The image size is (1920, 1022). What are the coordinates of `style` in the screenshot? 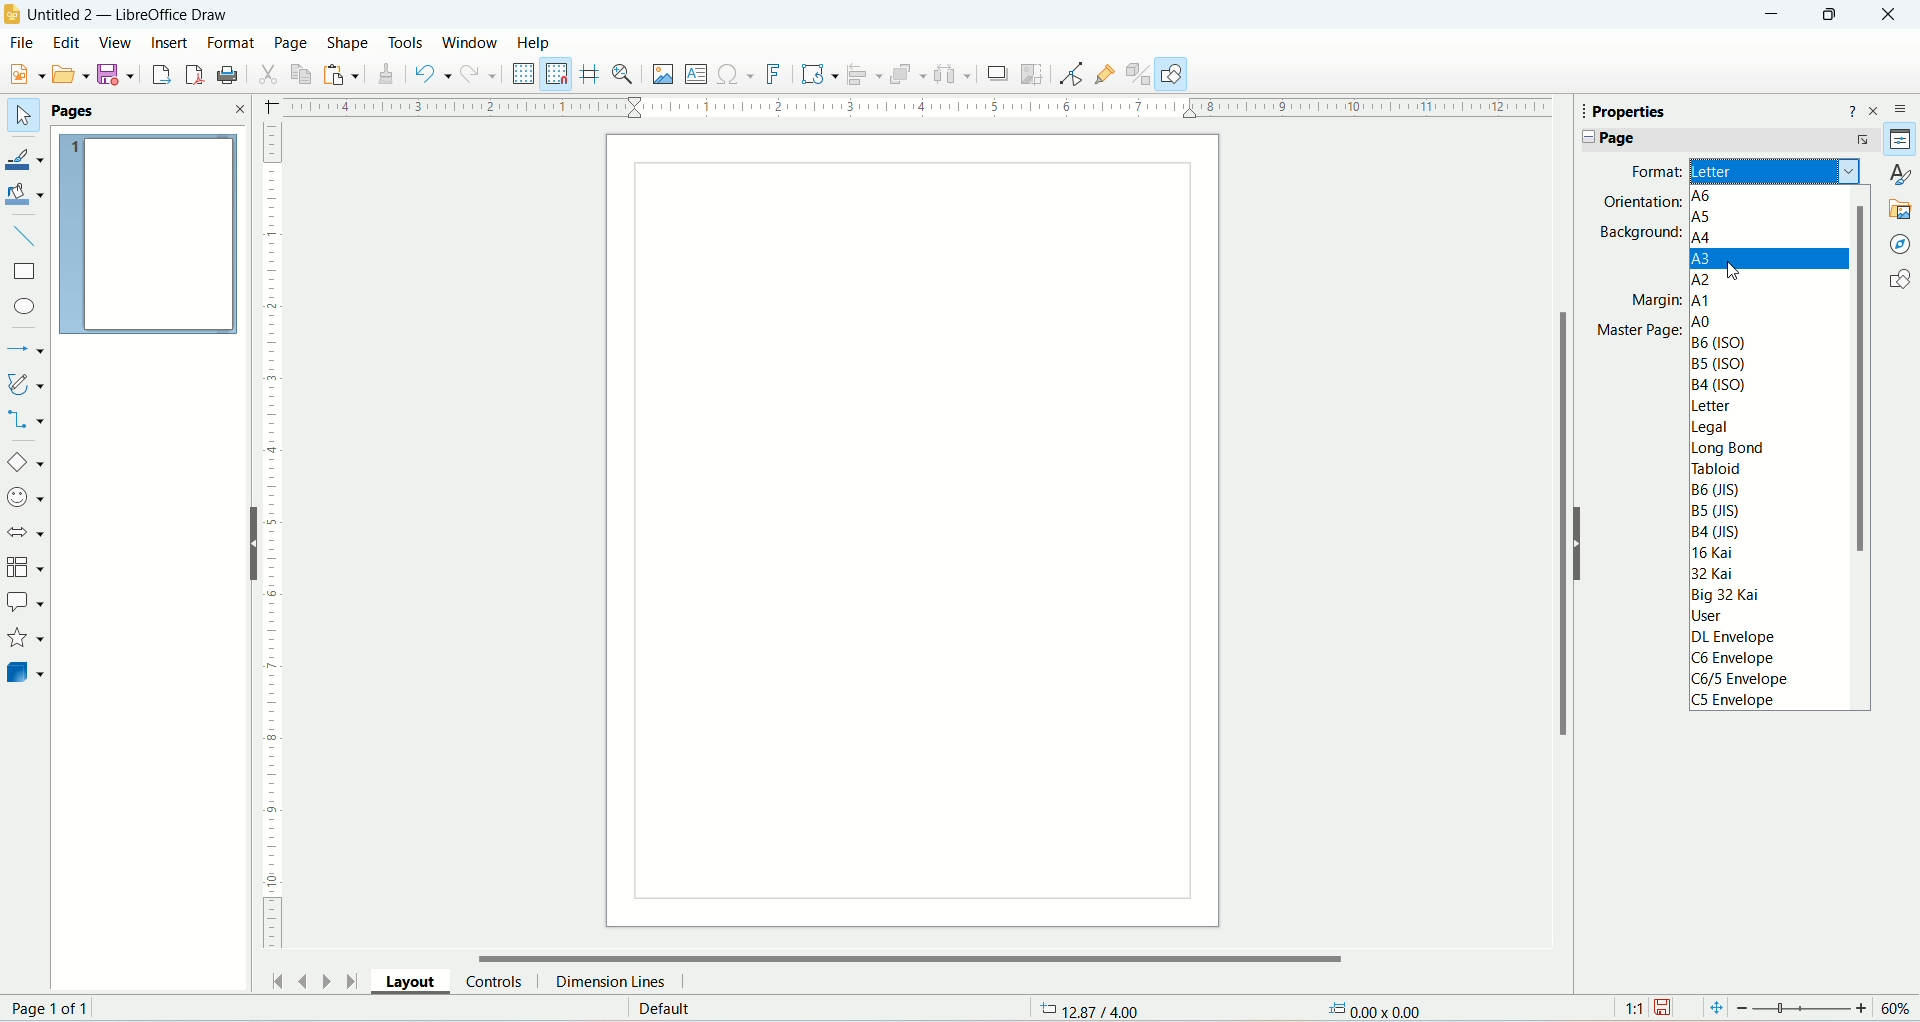 It's located at (1902, 173).